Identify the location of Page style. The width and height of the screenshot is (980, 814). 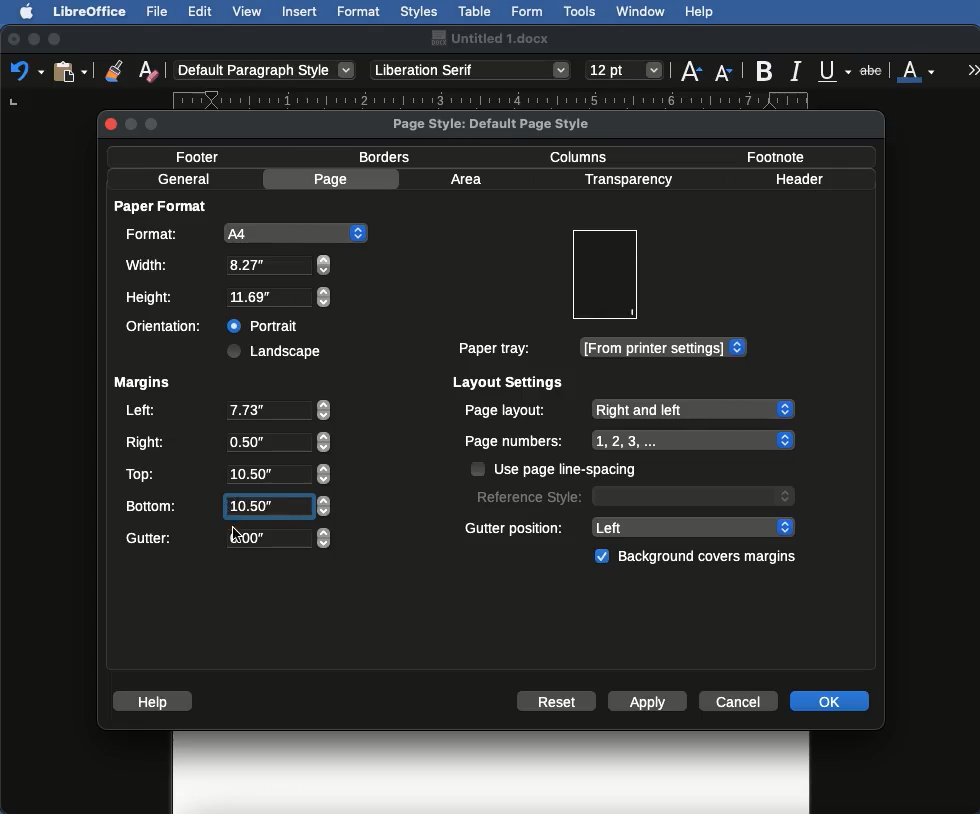
(508, 123).